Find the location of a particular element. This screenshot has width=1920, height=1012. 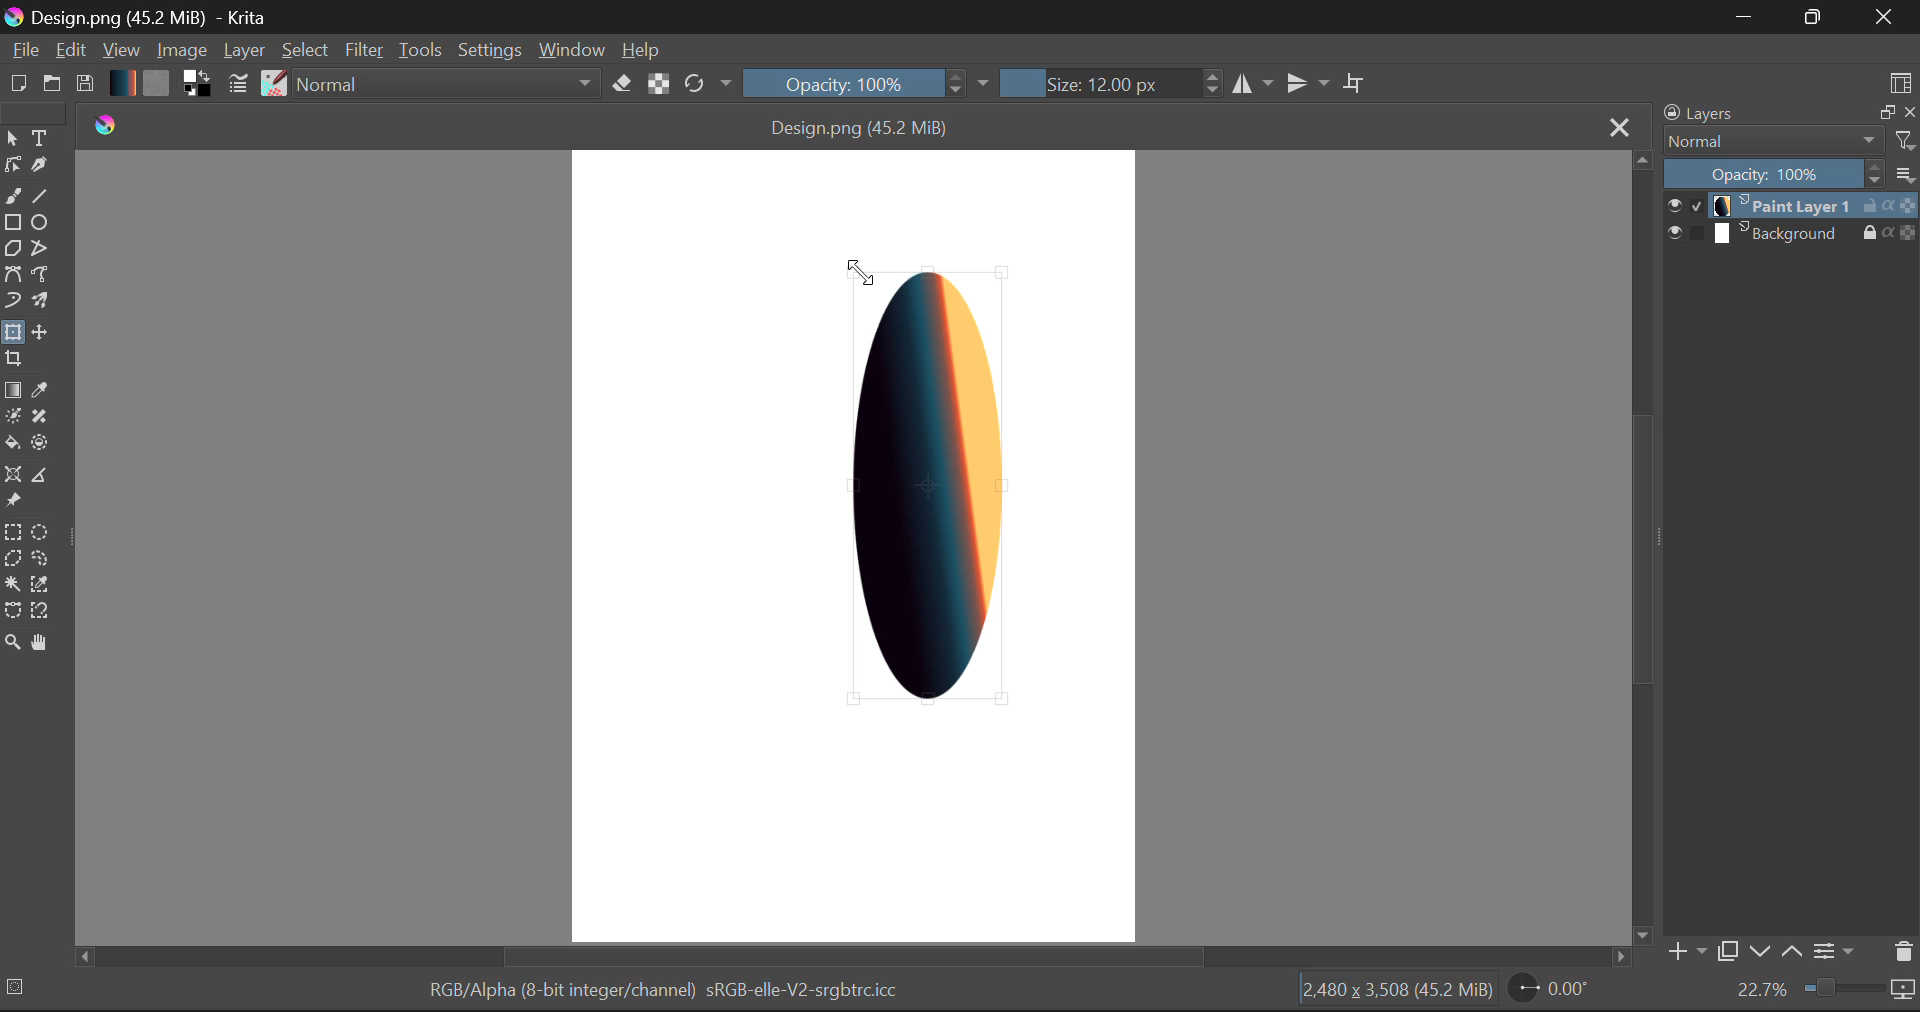

Assistant Tool is located at coordinates (13, 475).